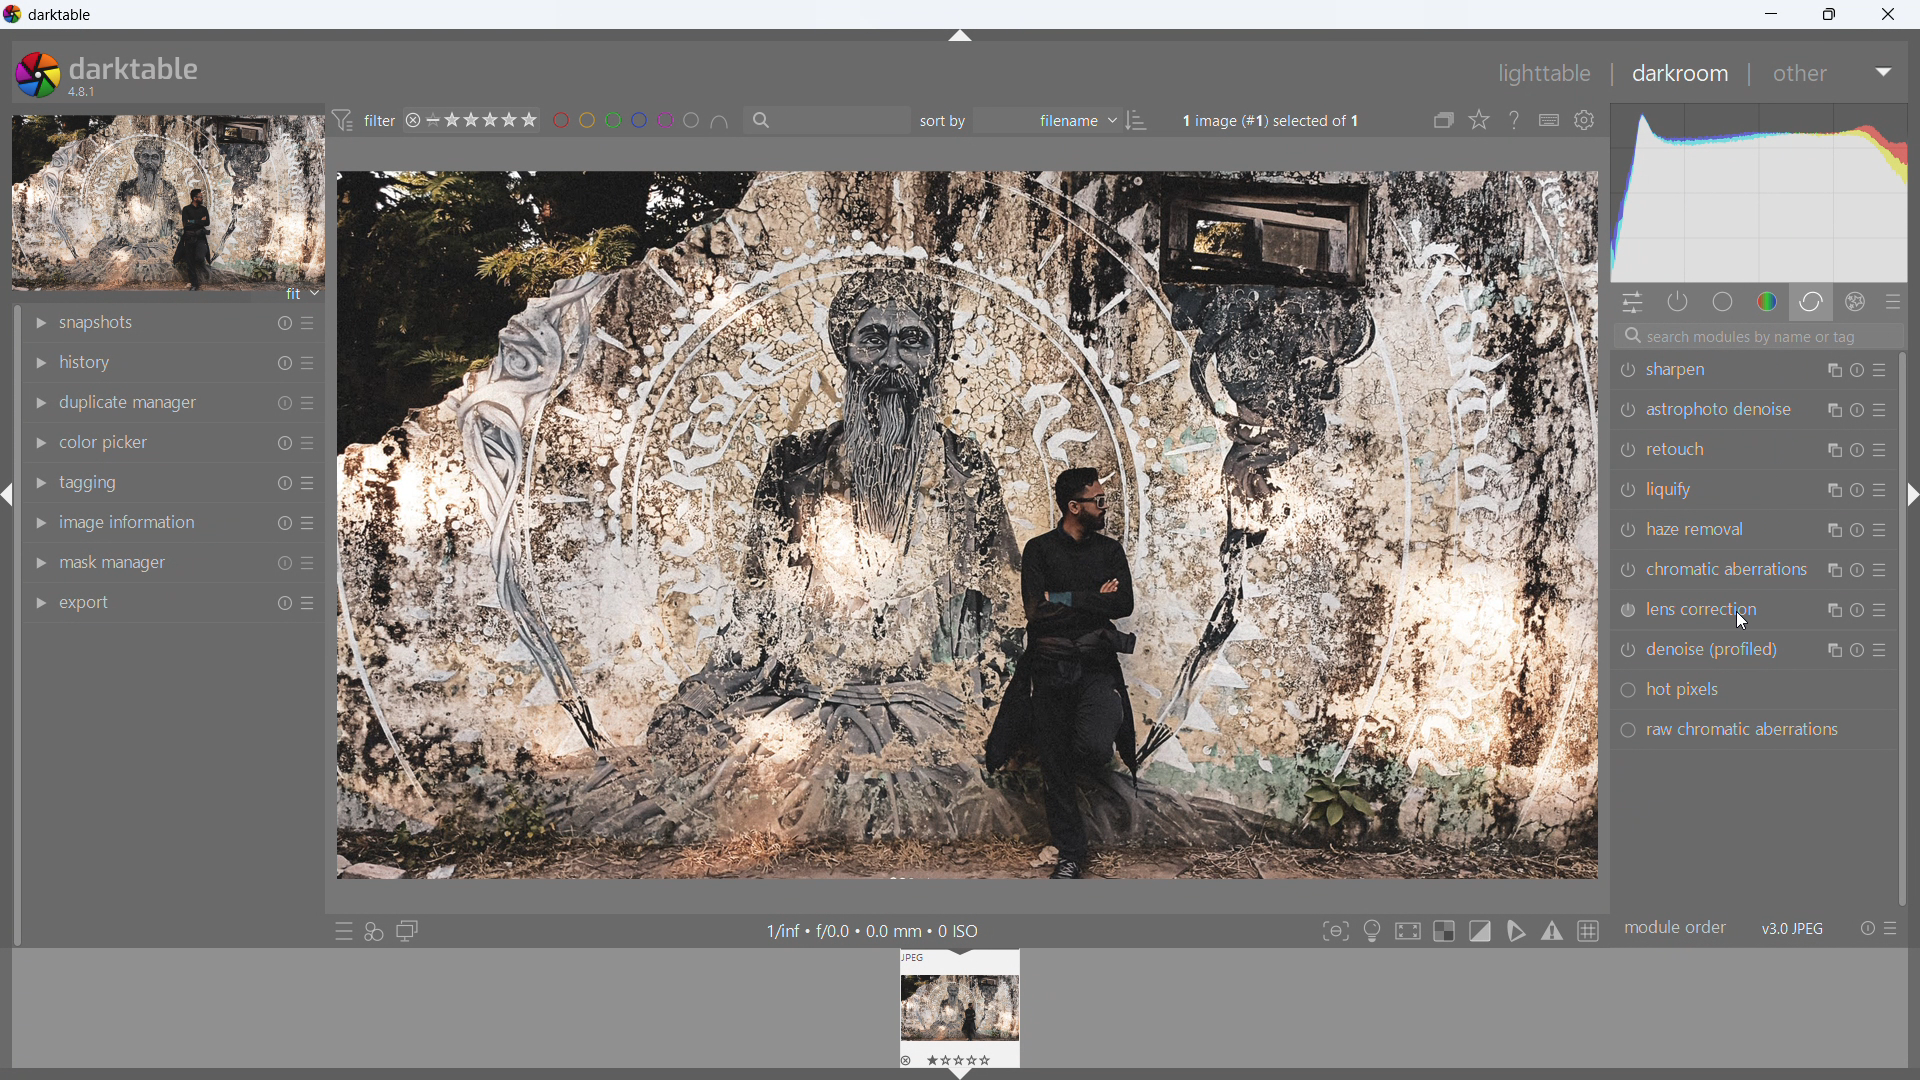  I want to click on reset, so click(1858, 370).